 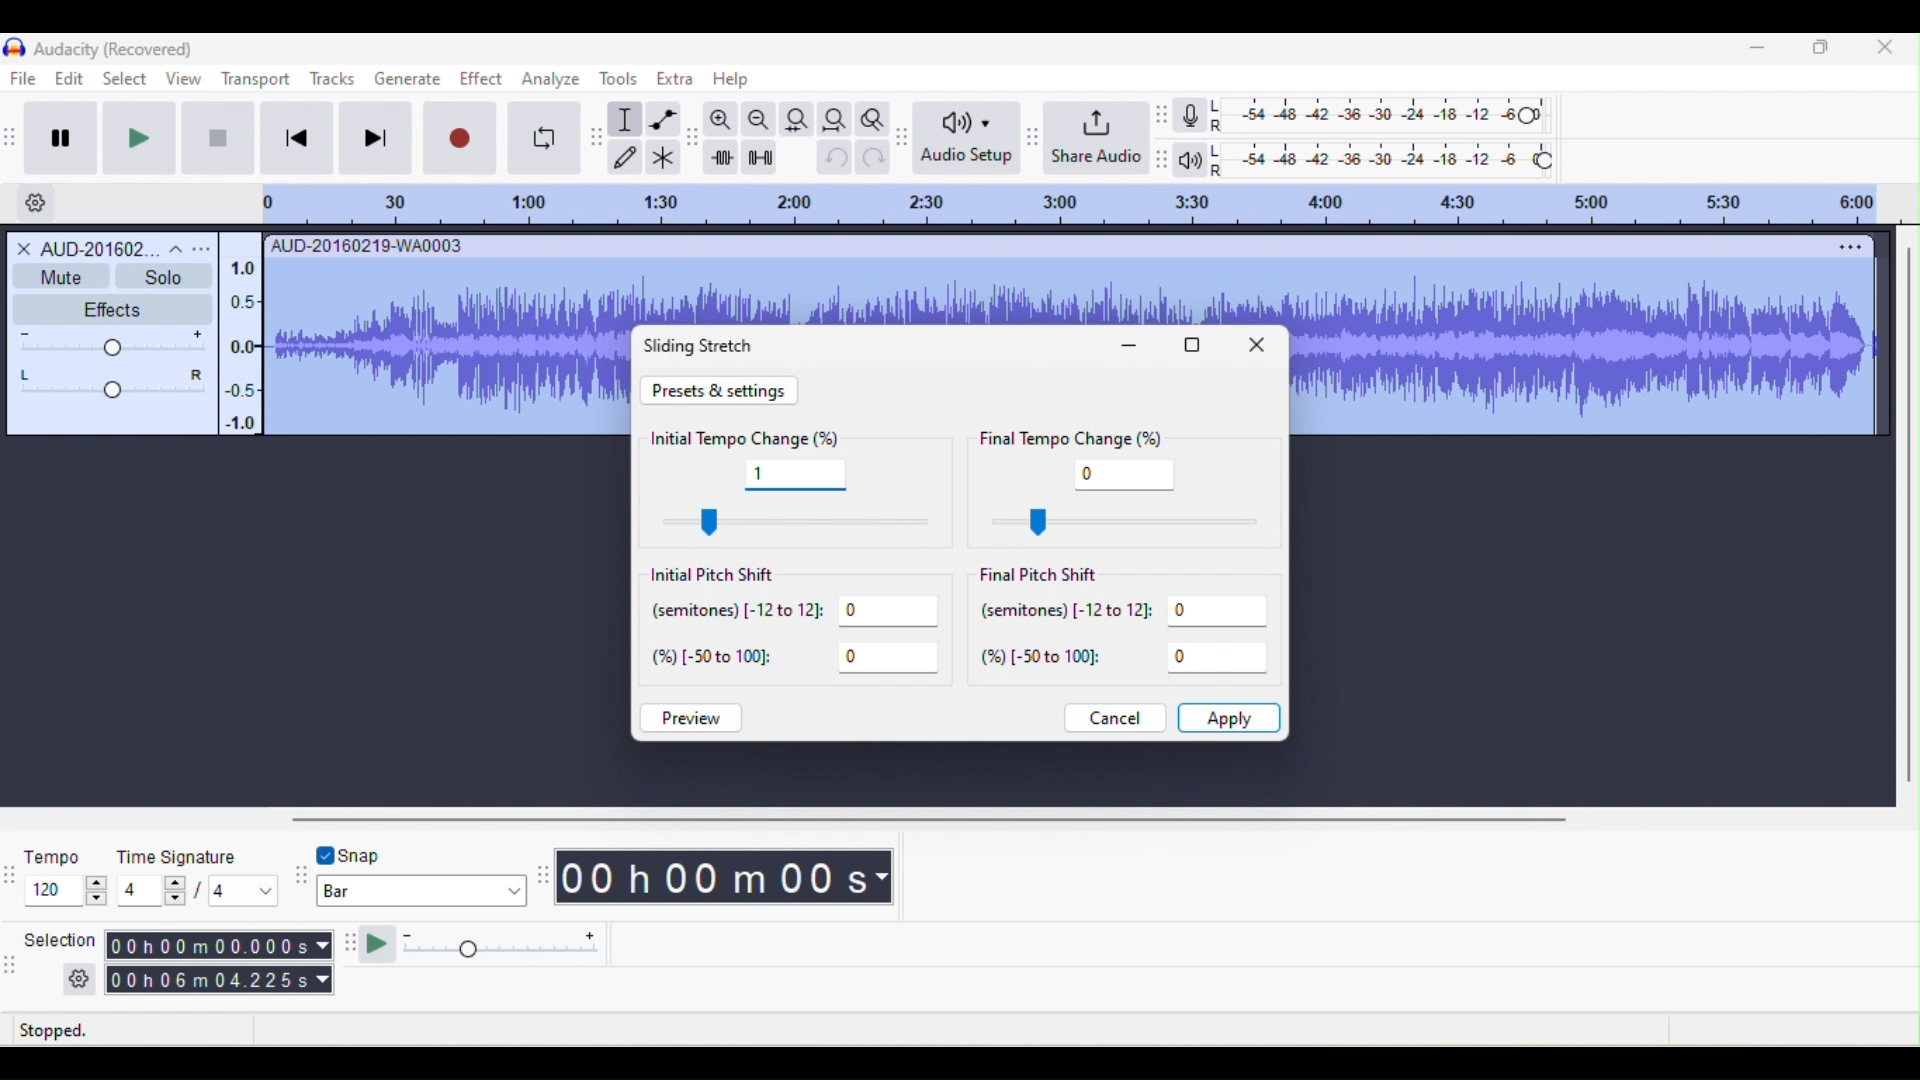 I want to click on audacity transport toolbar, so click(x=12, y=136).